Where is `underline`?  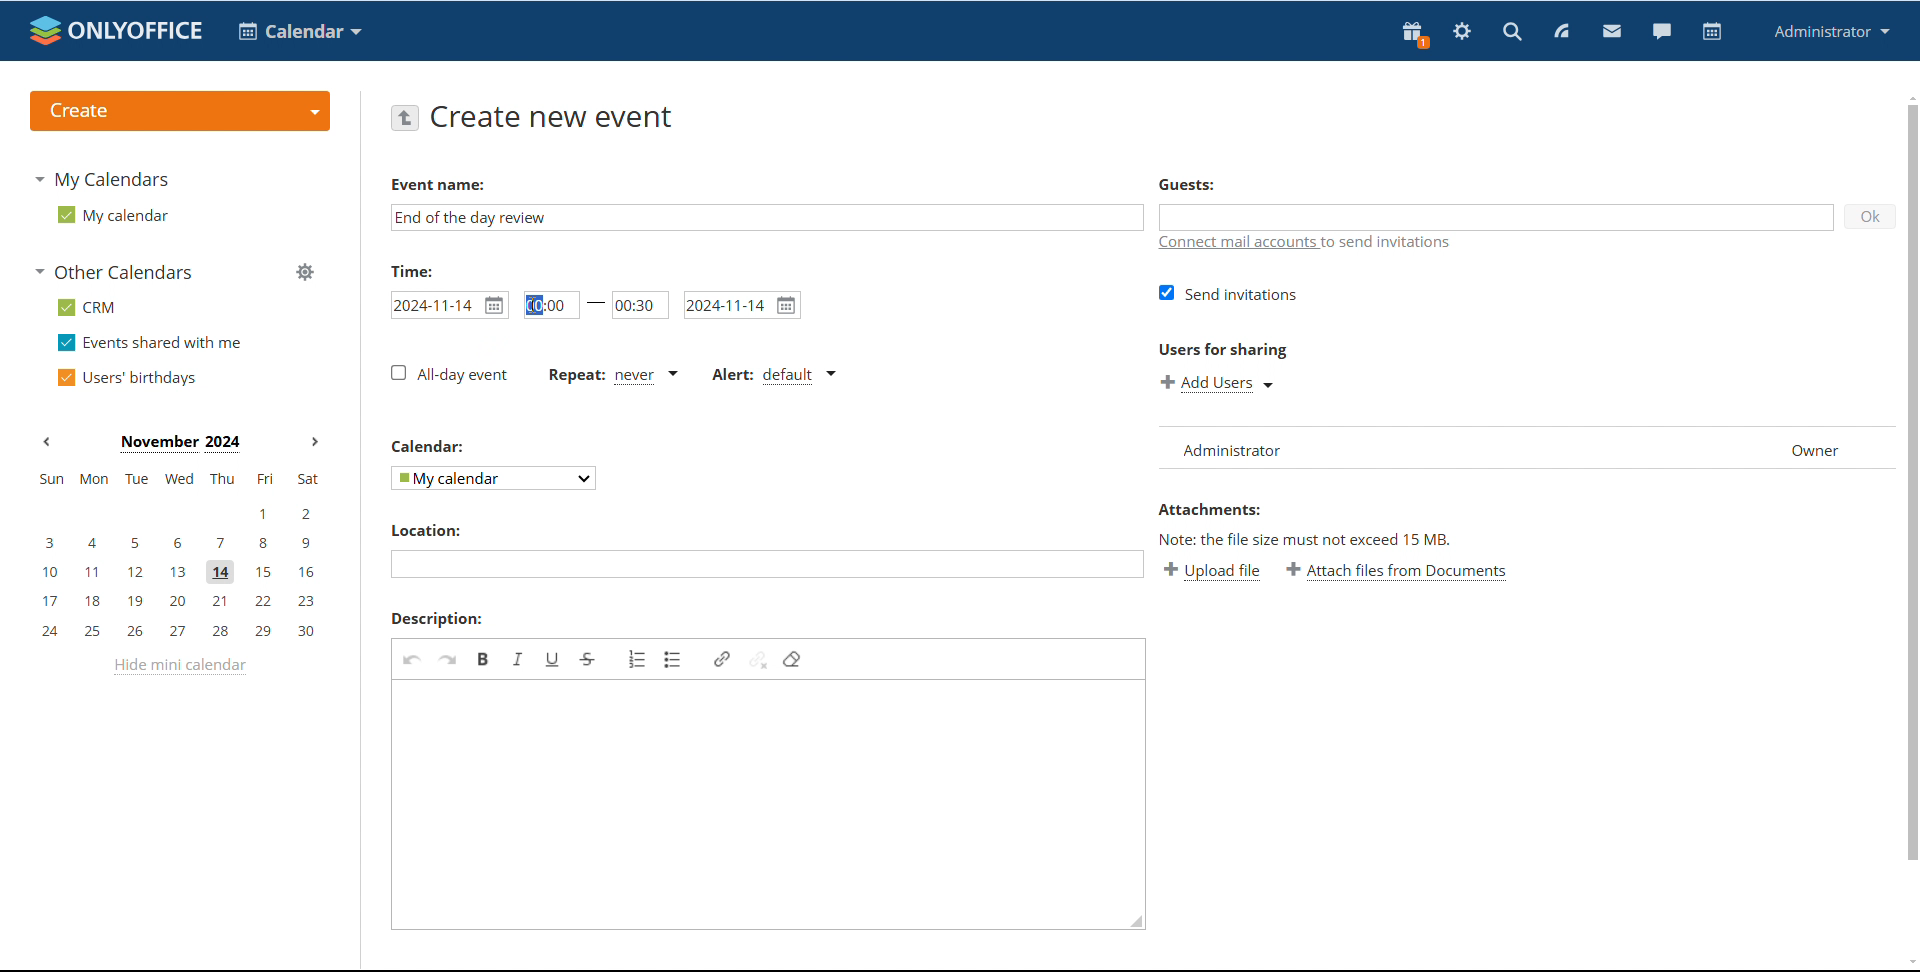
underline is located at coordinates (553, 659).